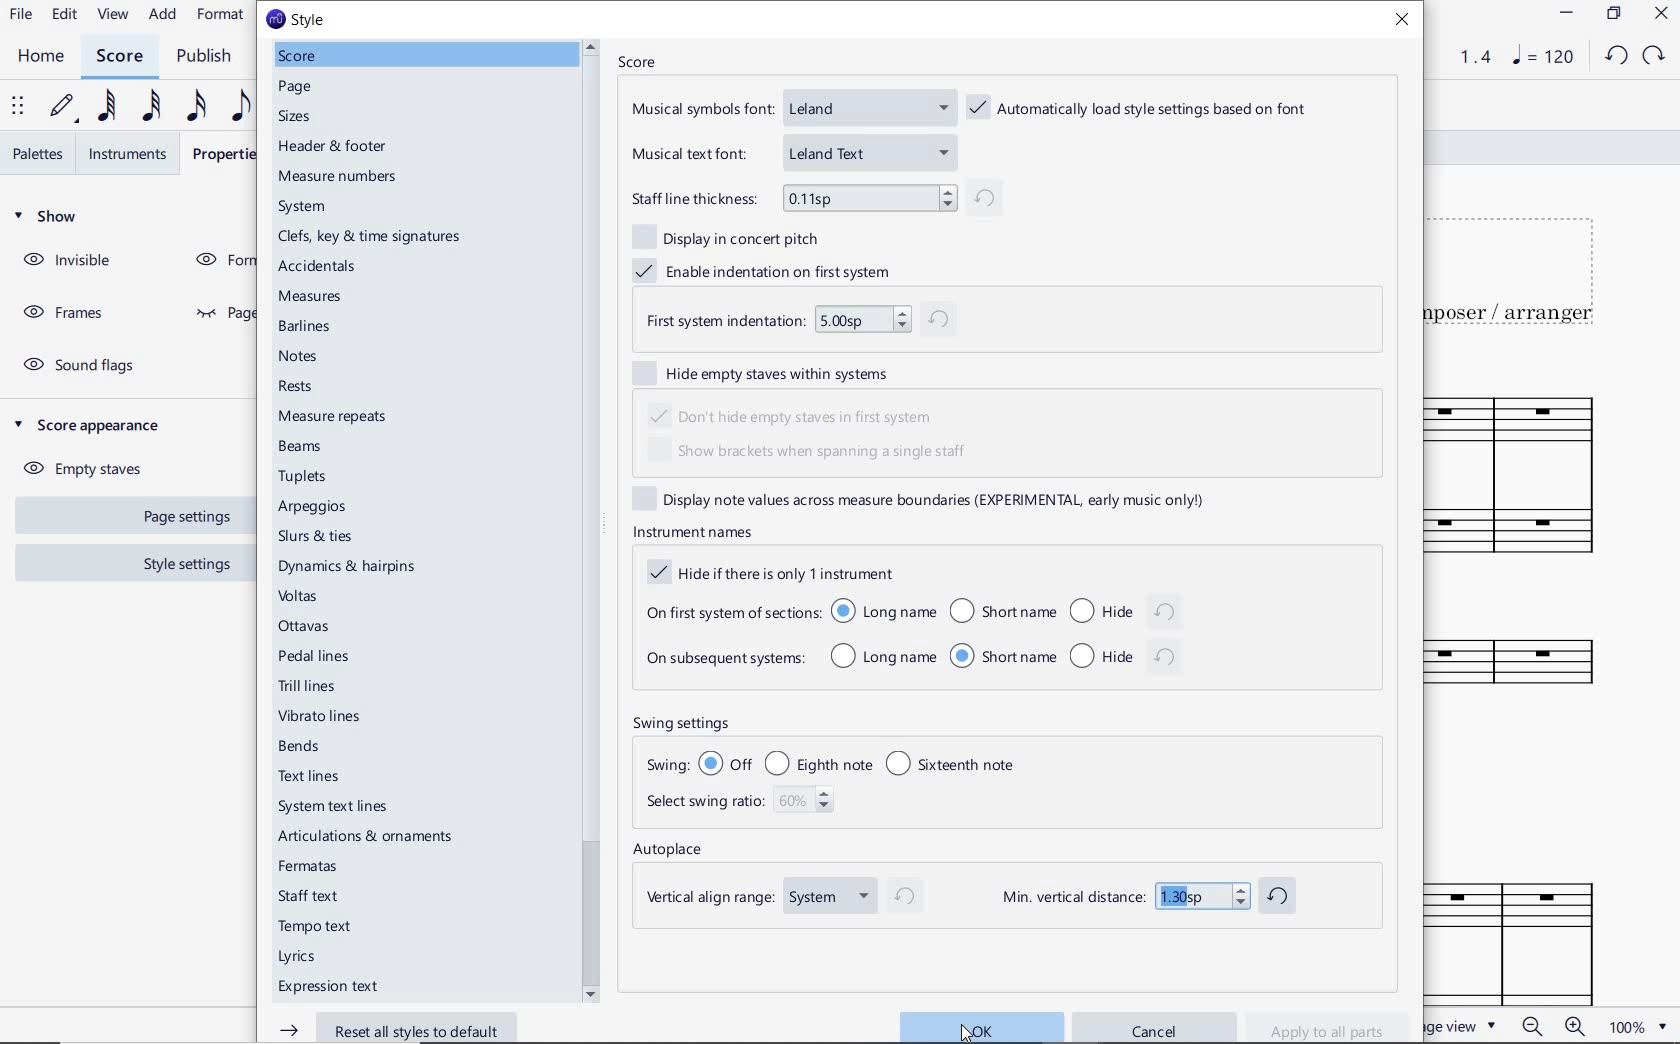  Describe the element at coordinates (335, 808) in the screenshot. I see `system text lines` at that location.